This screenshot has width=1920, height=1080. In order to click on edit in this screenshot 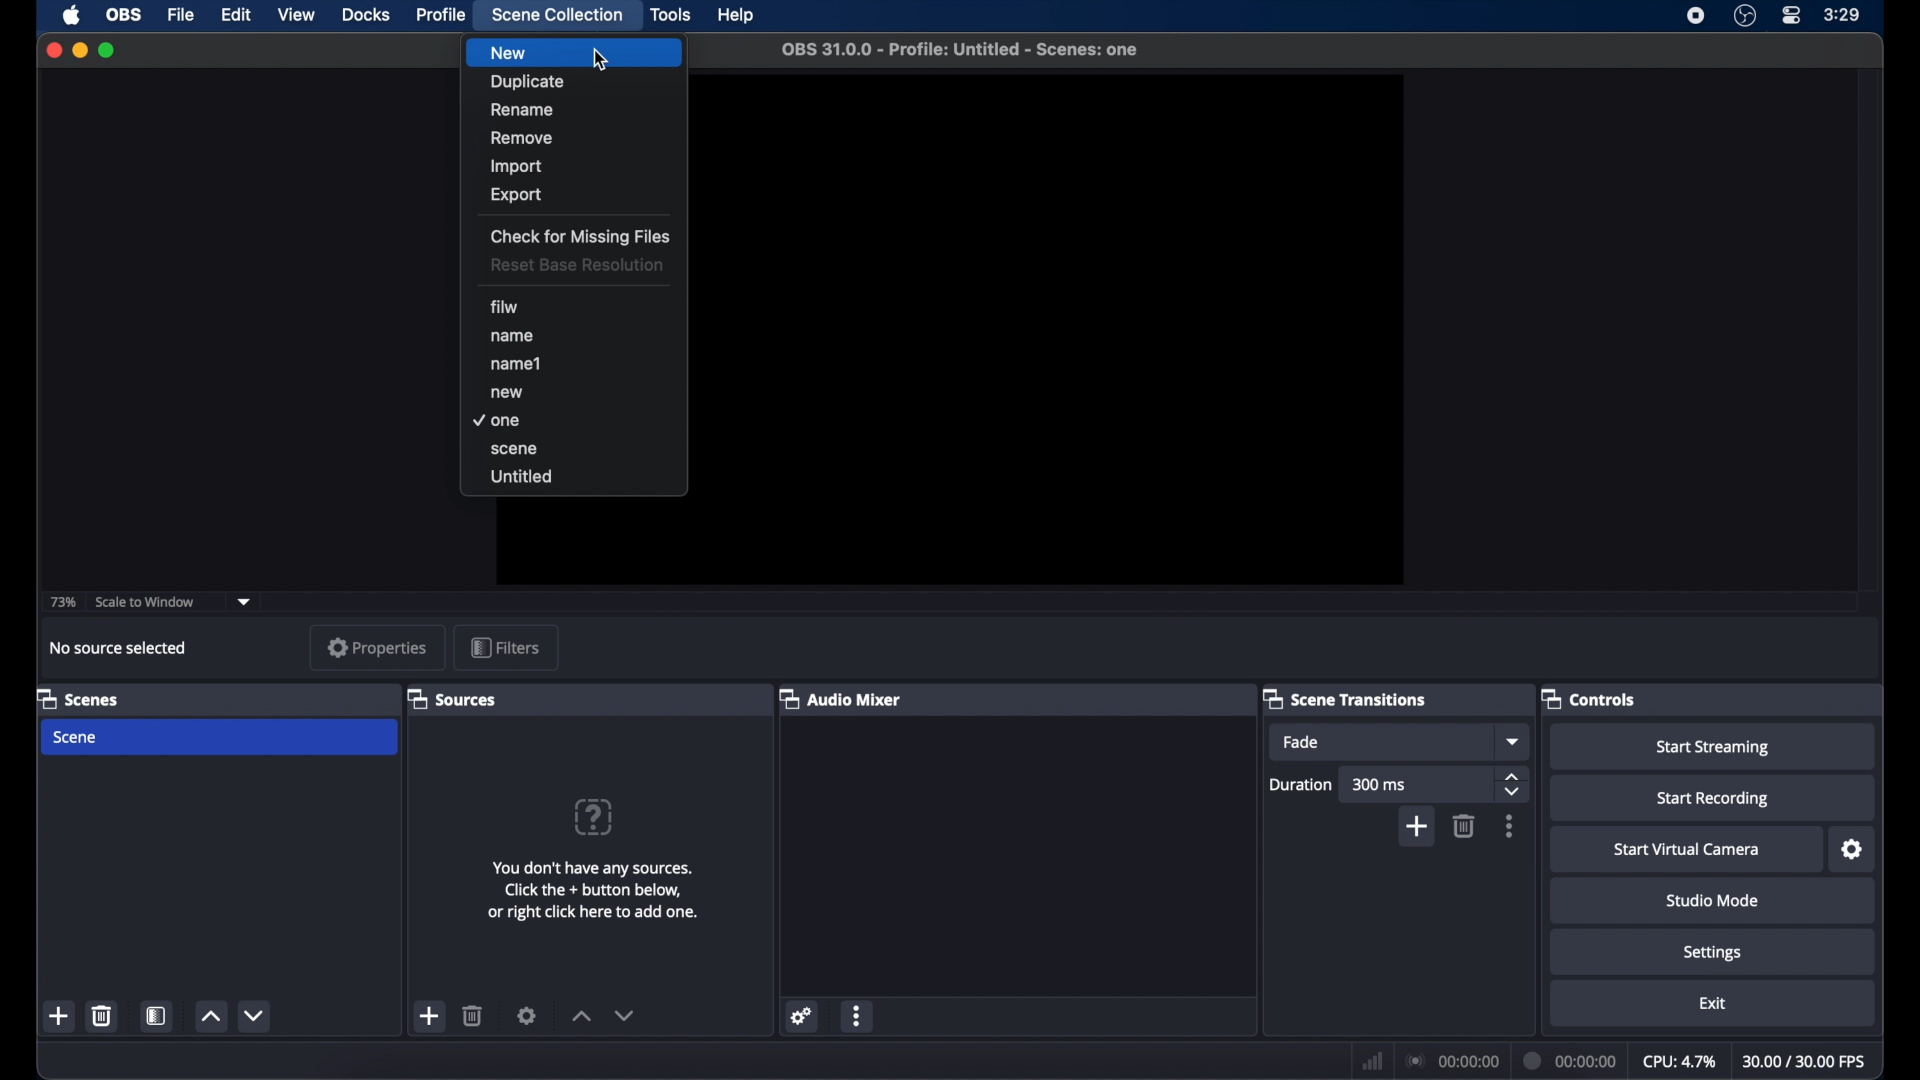, I will do `click(234, 14)`.